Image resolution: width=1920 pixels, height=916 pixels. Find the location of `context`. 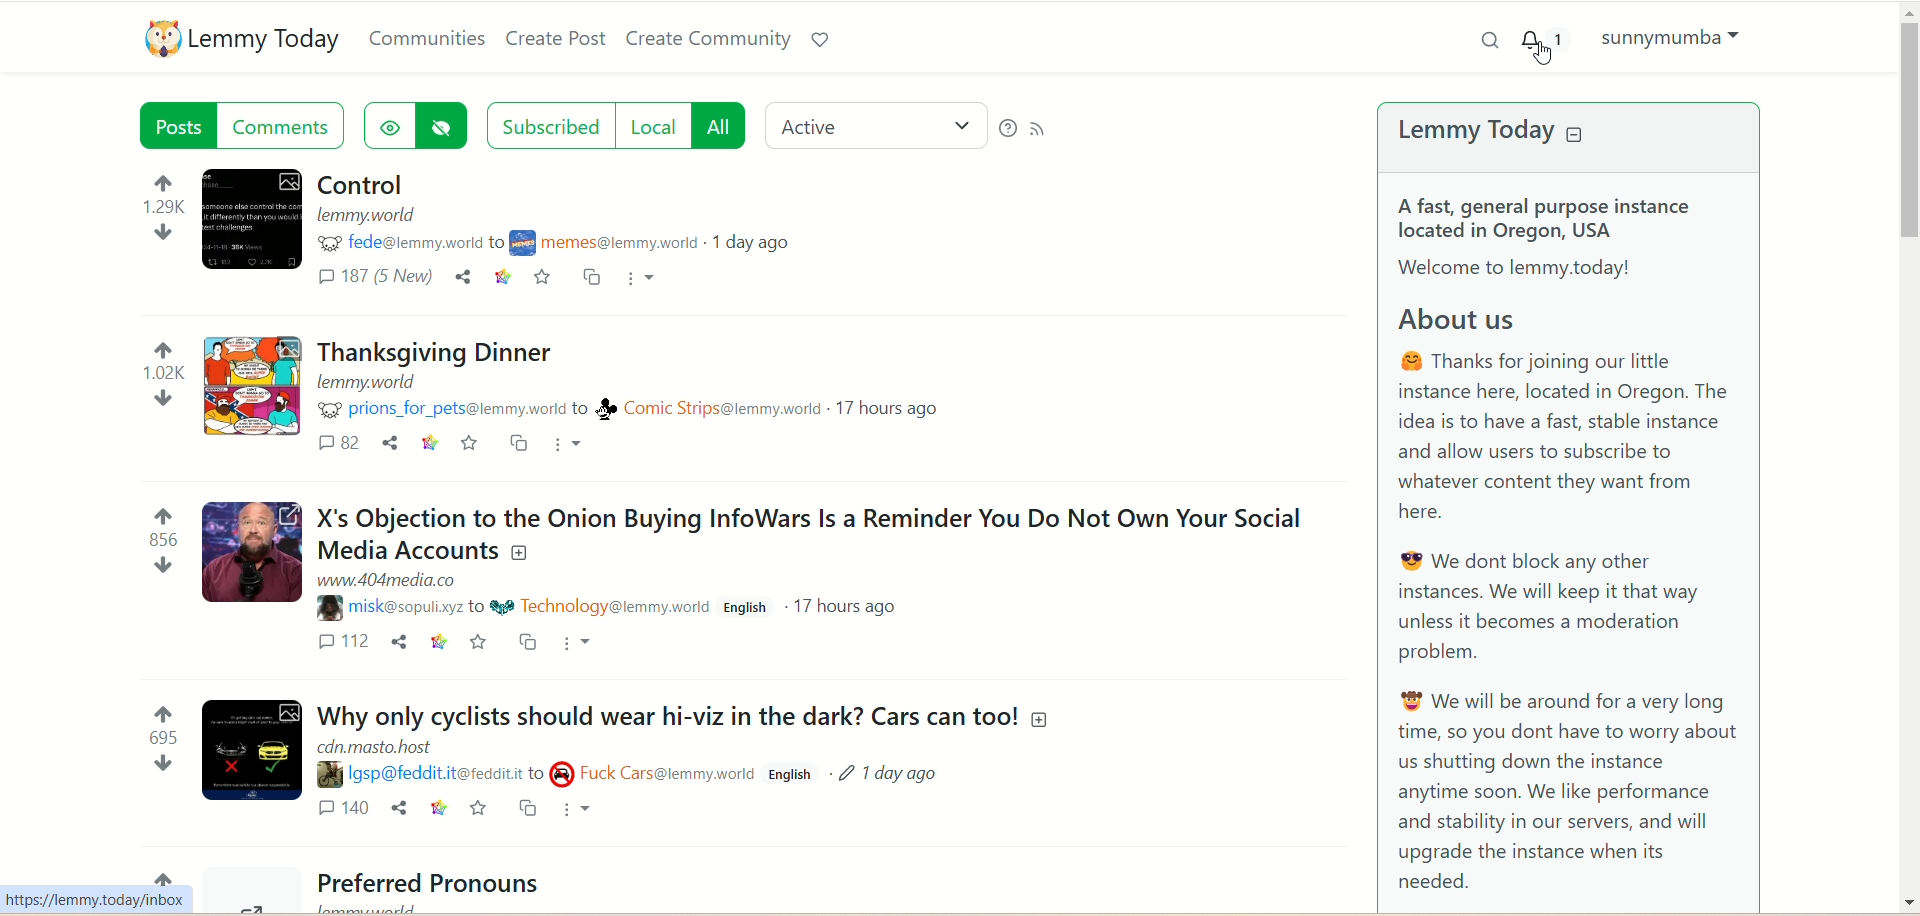

context is located at coordinates (438, 644).